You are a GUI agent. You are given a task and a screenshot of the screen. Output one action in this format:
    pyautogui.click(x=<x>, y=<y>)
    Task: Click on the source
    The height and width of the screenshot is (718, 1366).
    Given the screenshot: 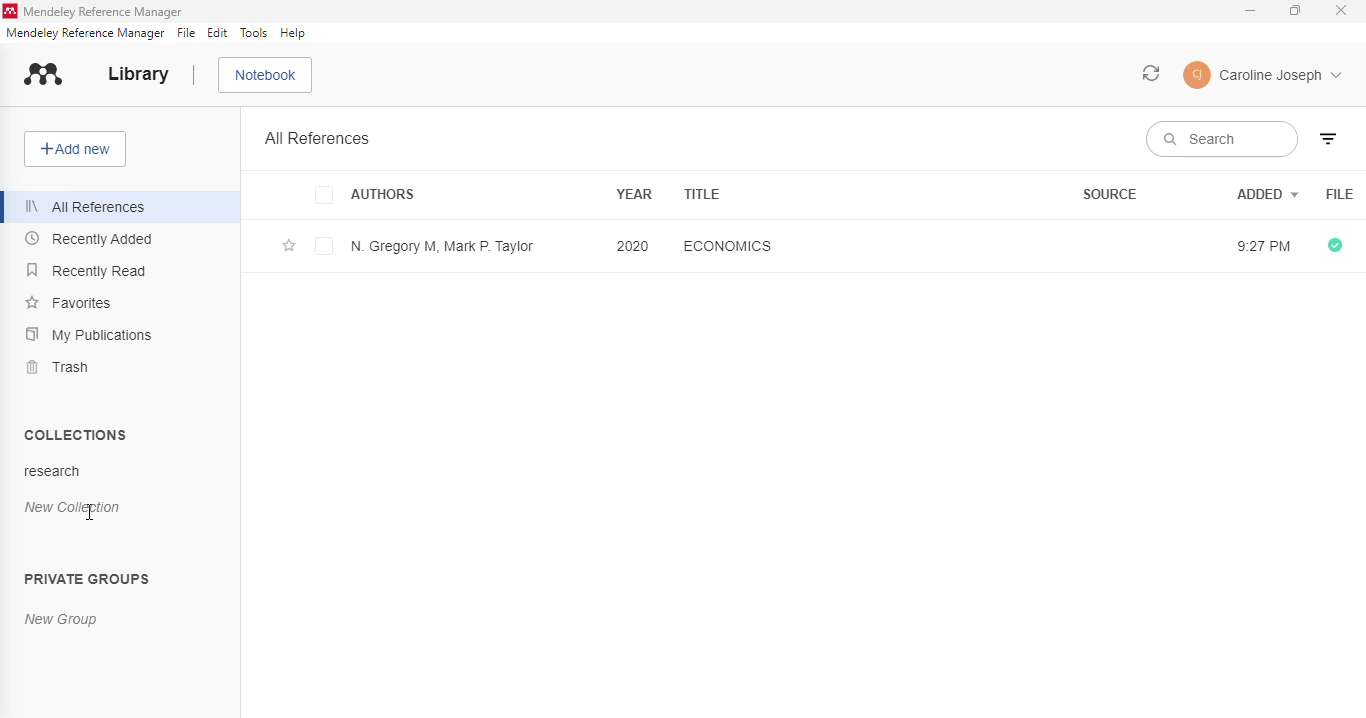 What is the action you would take?
    pyautogui.click(x=1110, y=194)
    